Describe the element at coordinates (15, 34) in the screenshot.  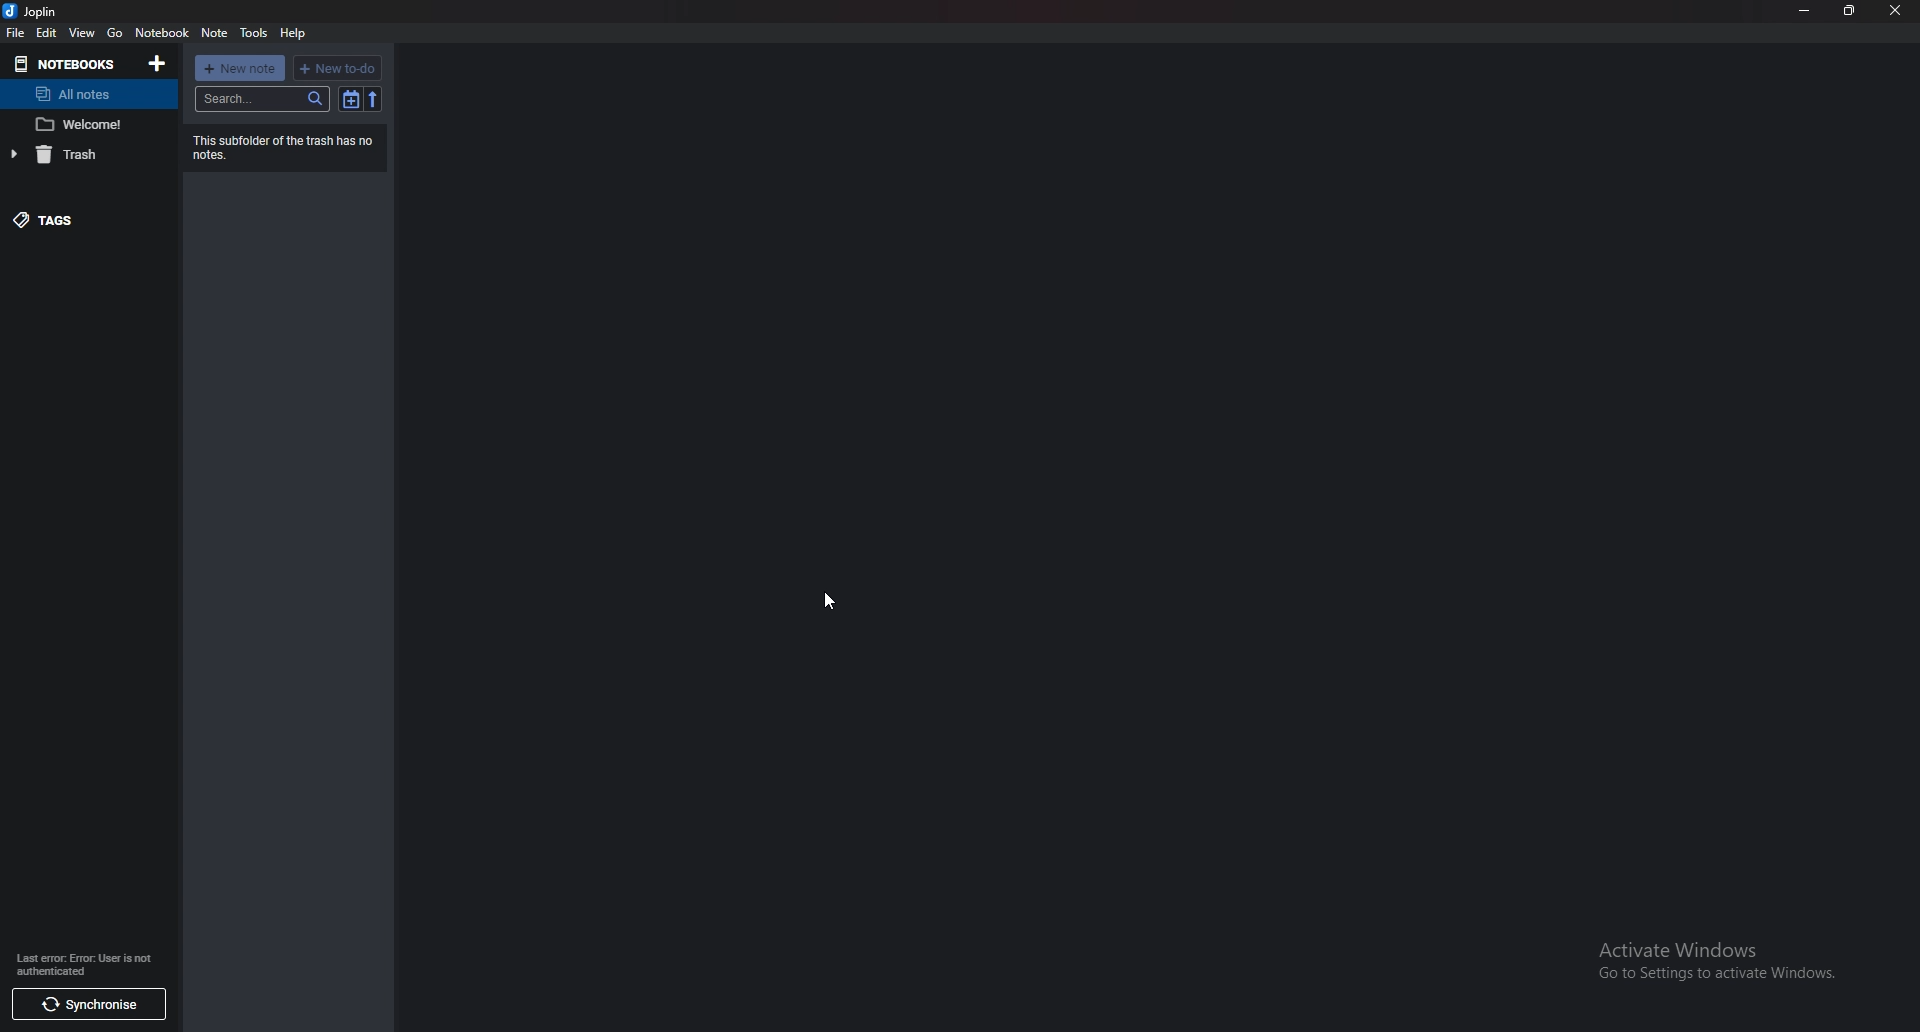
I see `file` at that location.